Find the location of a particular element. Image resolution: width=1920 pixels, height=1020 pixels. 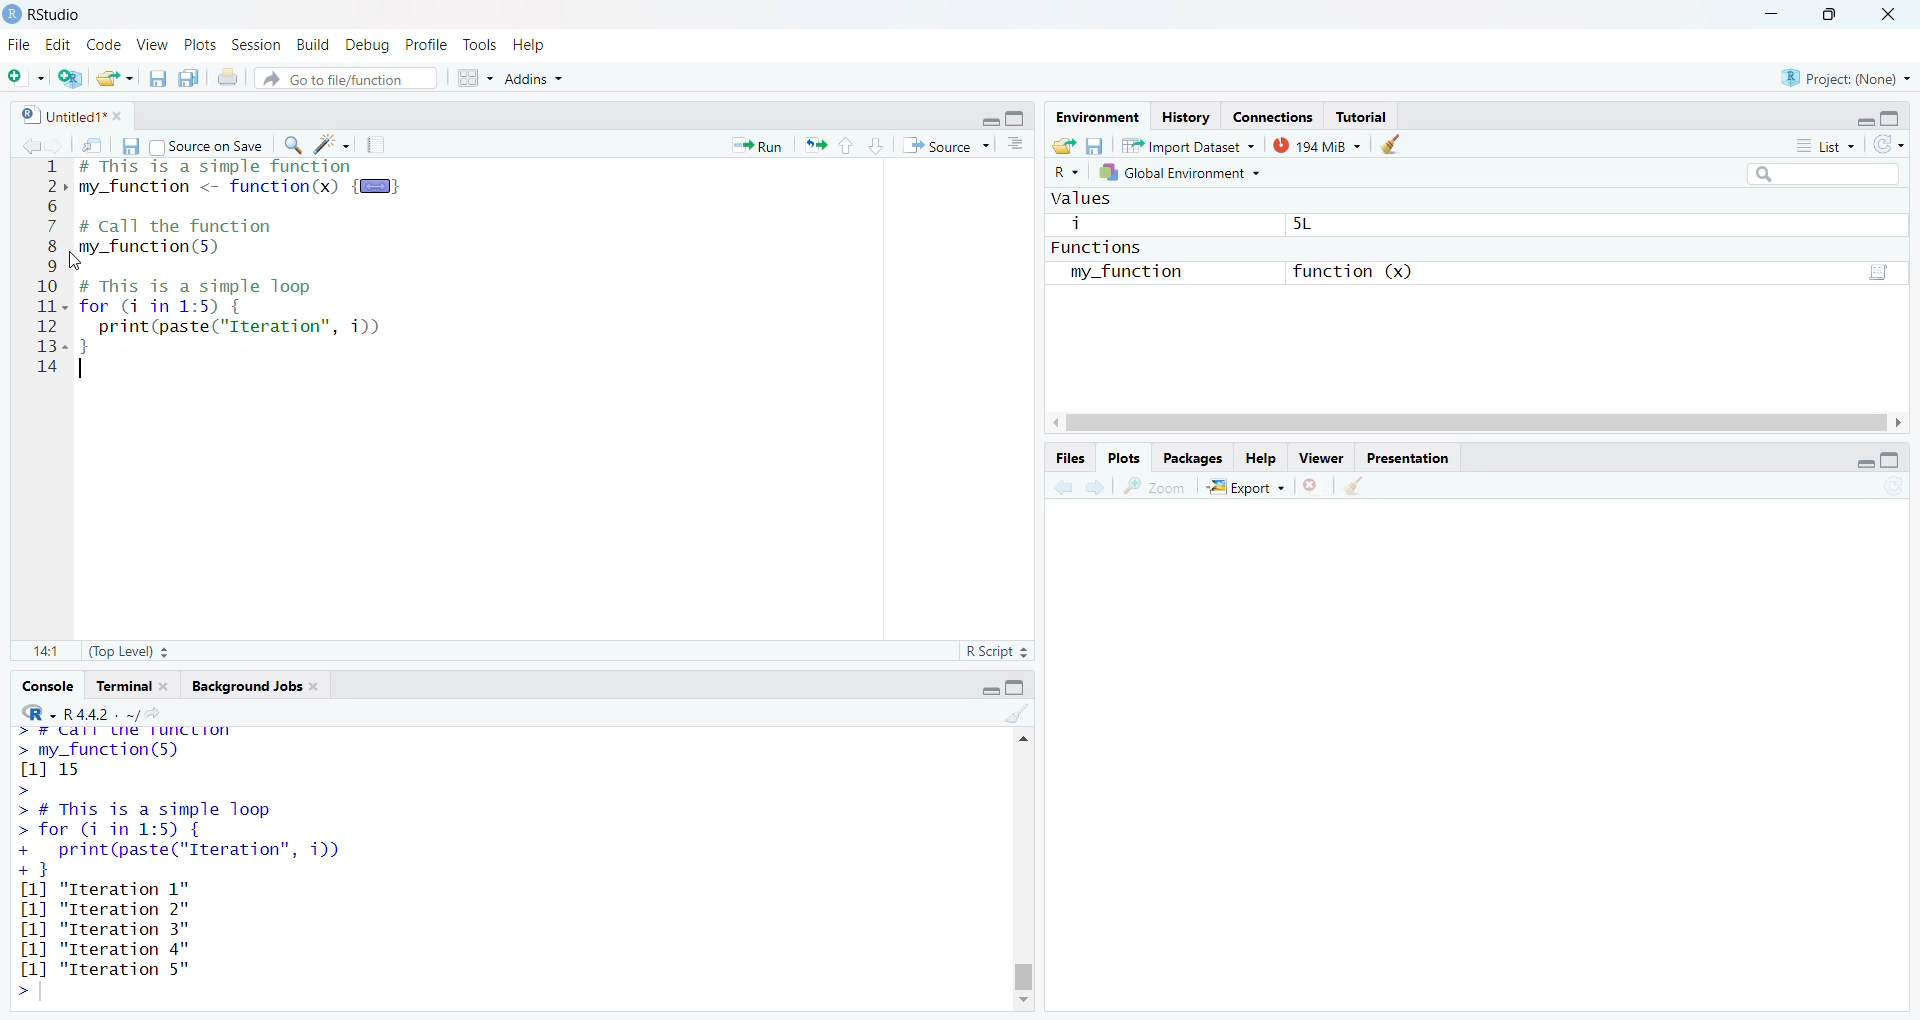

code of a simple function is located at coordinates (248, 181).